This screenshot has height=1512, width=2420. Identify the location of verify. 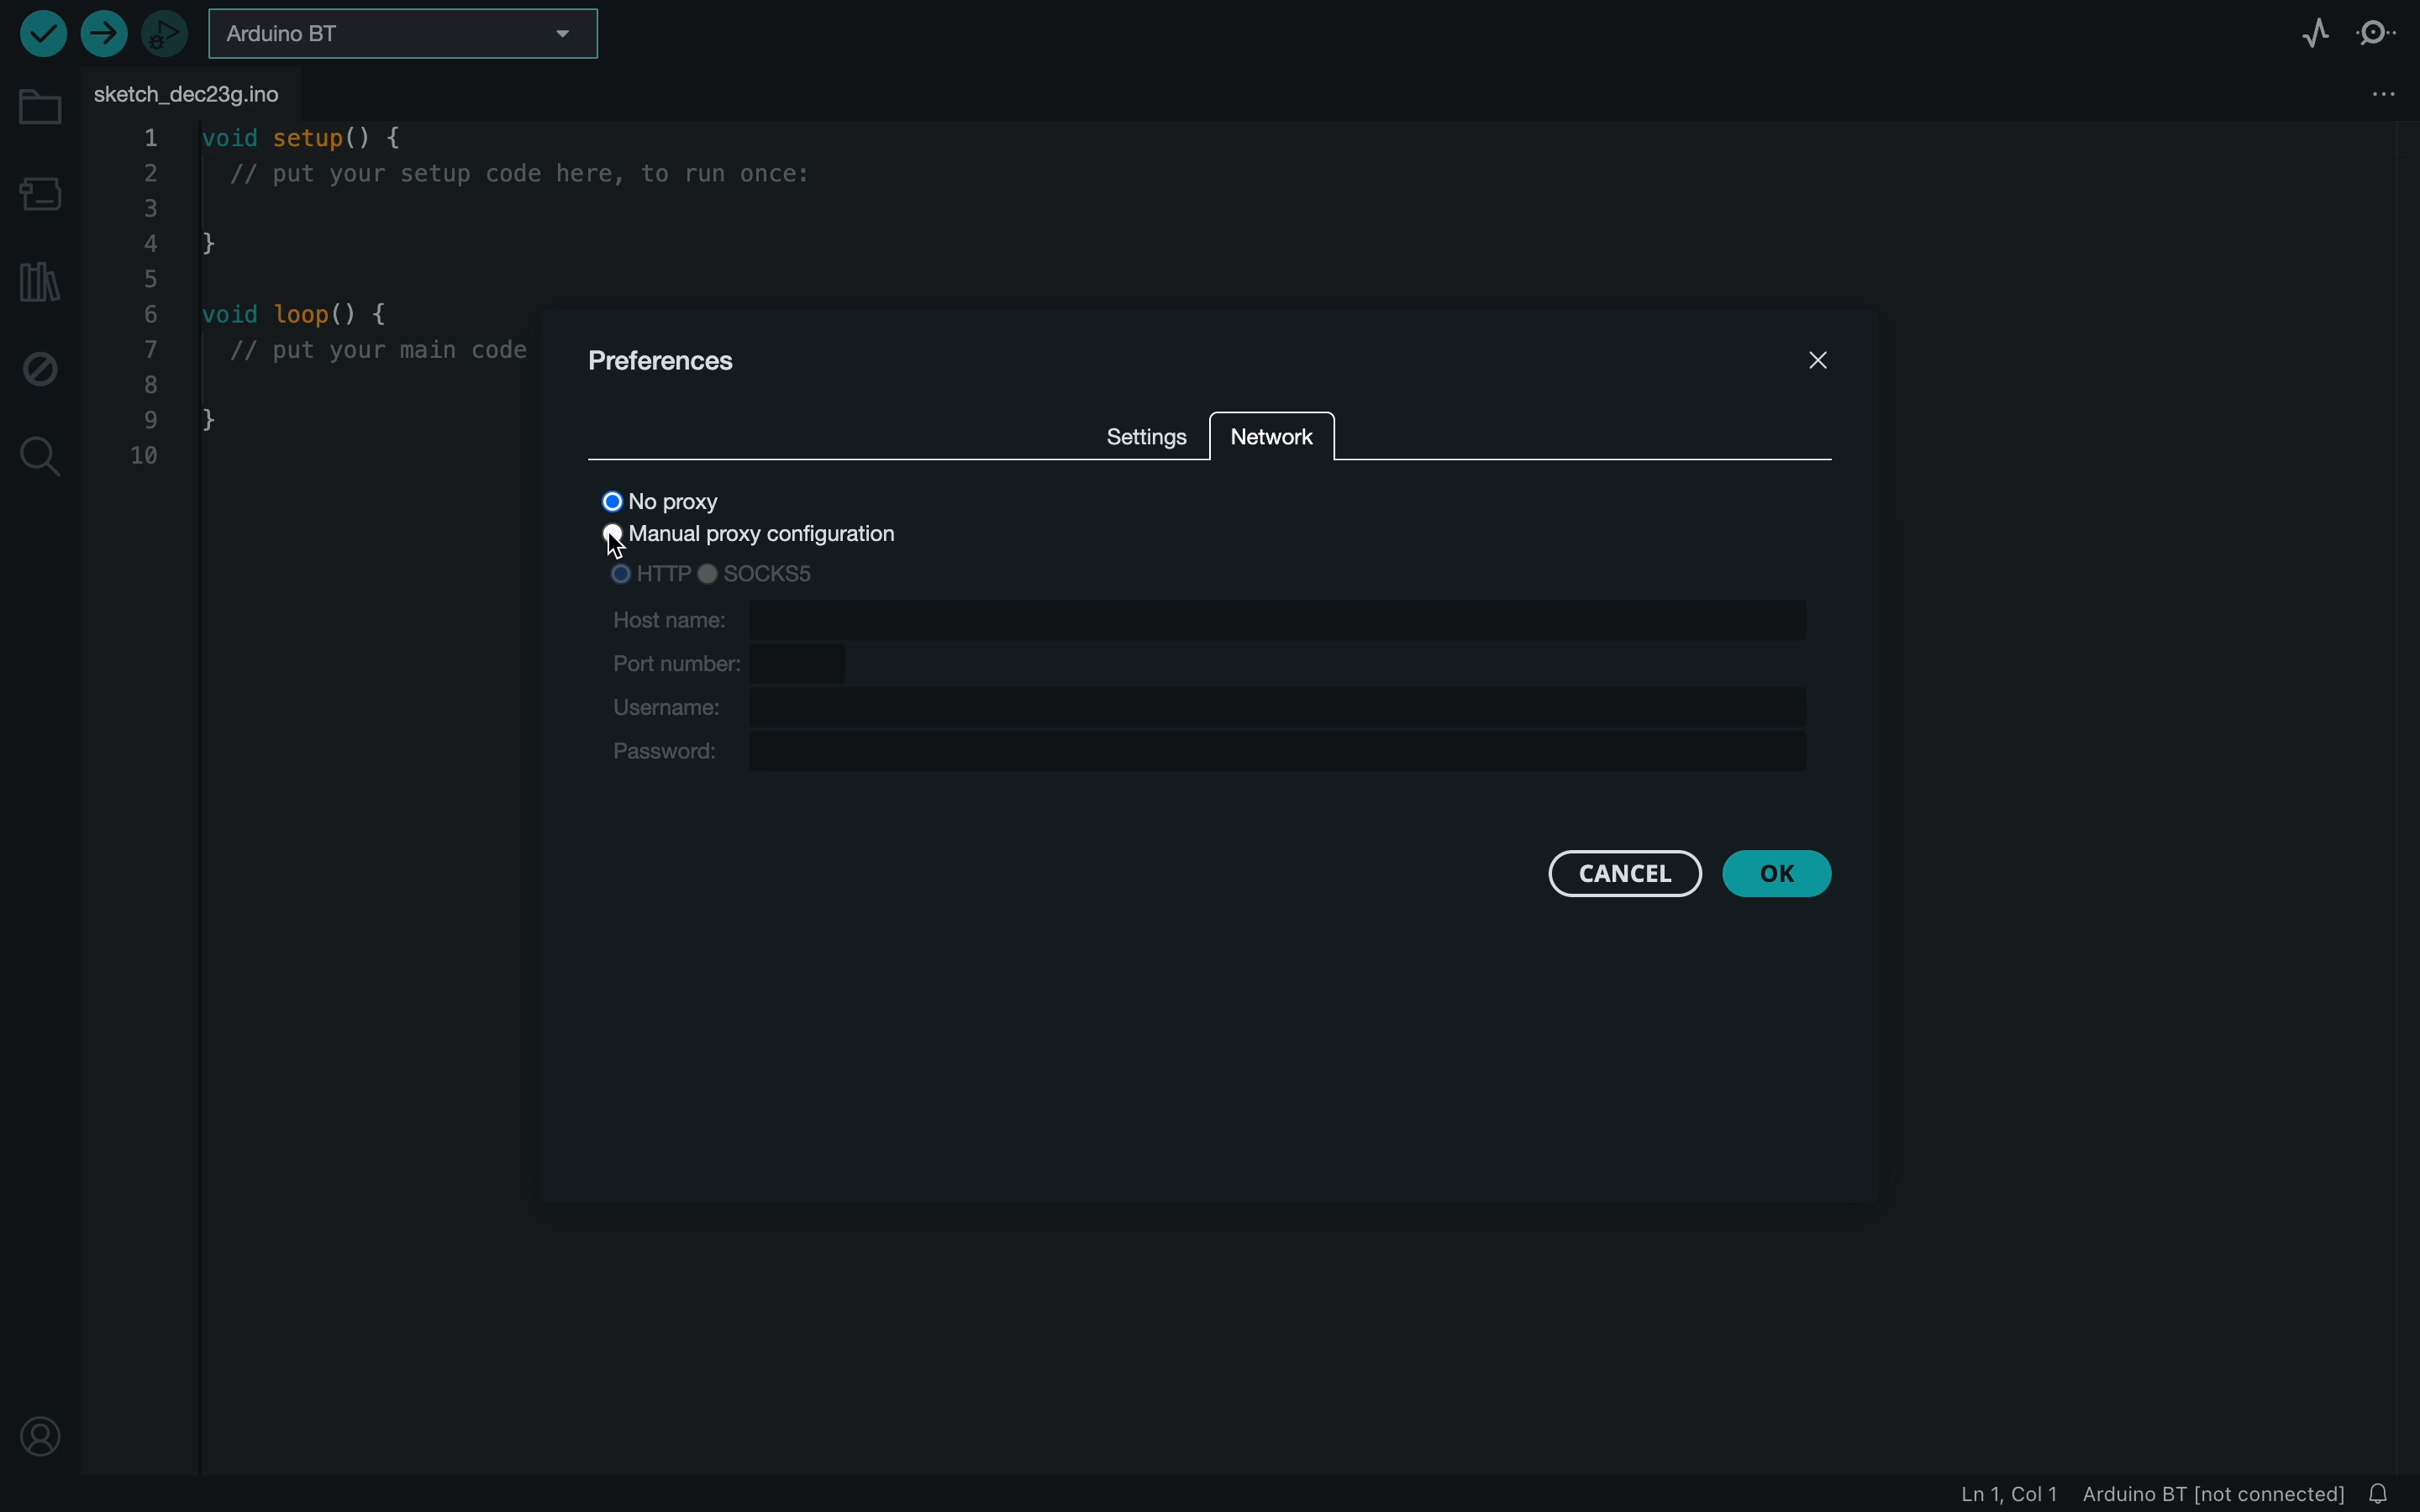
(38, 35).